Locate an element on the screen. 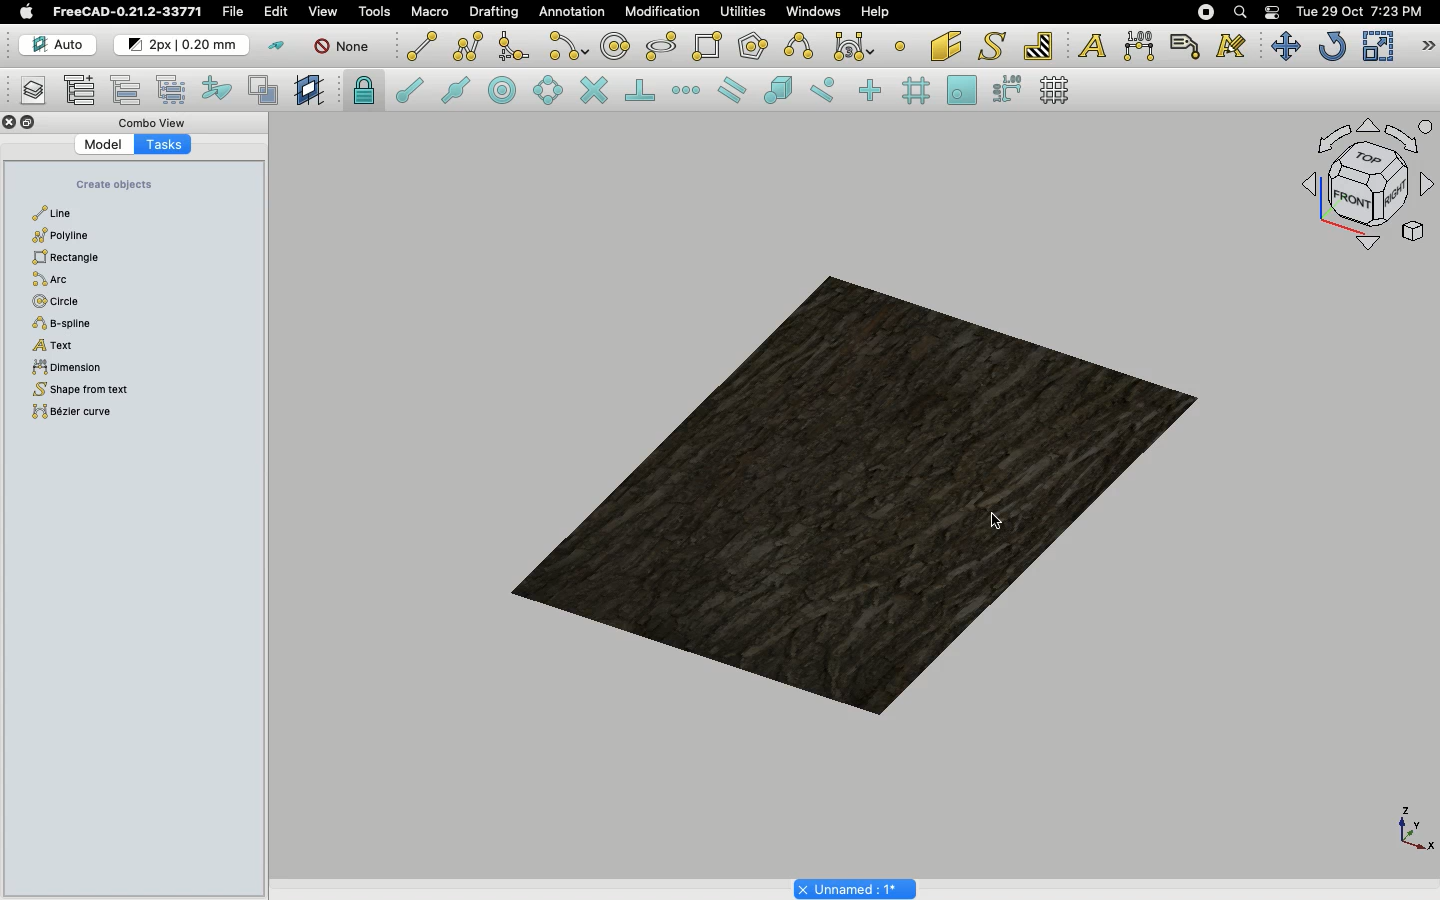  Facebinder is located at coordinates (945, 45).